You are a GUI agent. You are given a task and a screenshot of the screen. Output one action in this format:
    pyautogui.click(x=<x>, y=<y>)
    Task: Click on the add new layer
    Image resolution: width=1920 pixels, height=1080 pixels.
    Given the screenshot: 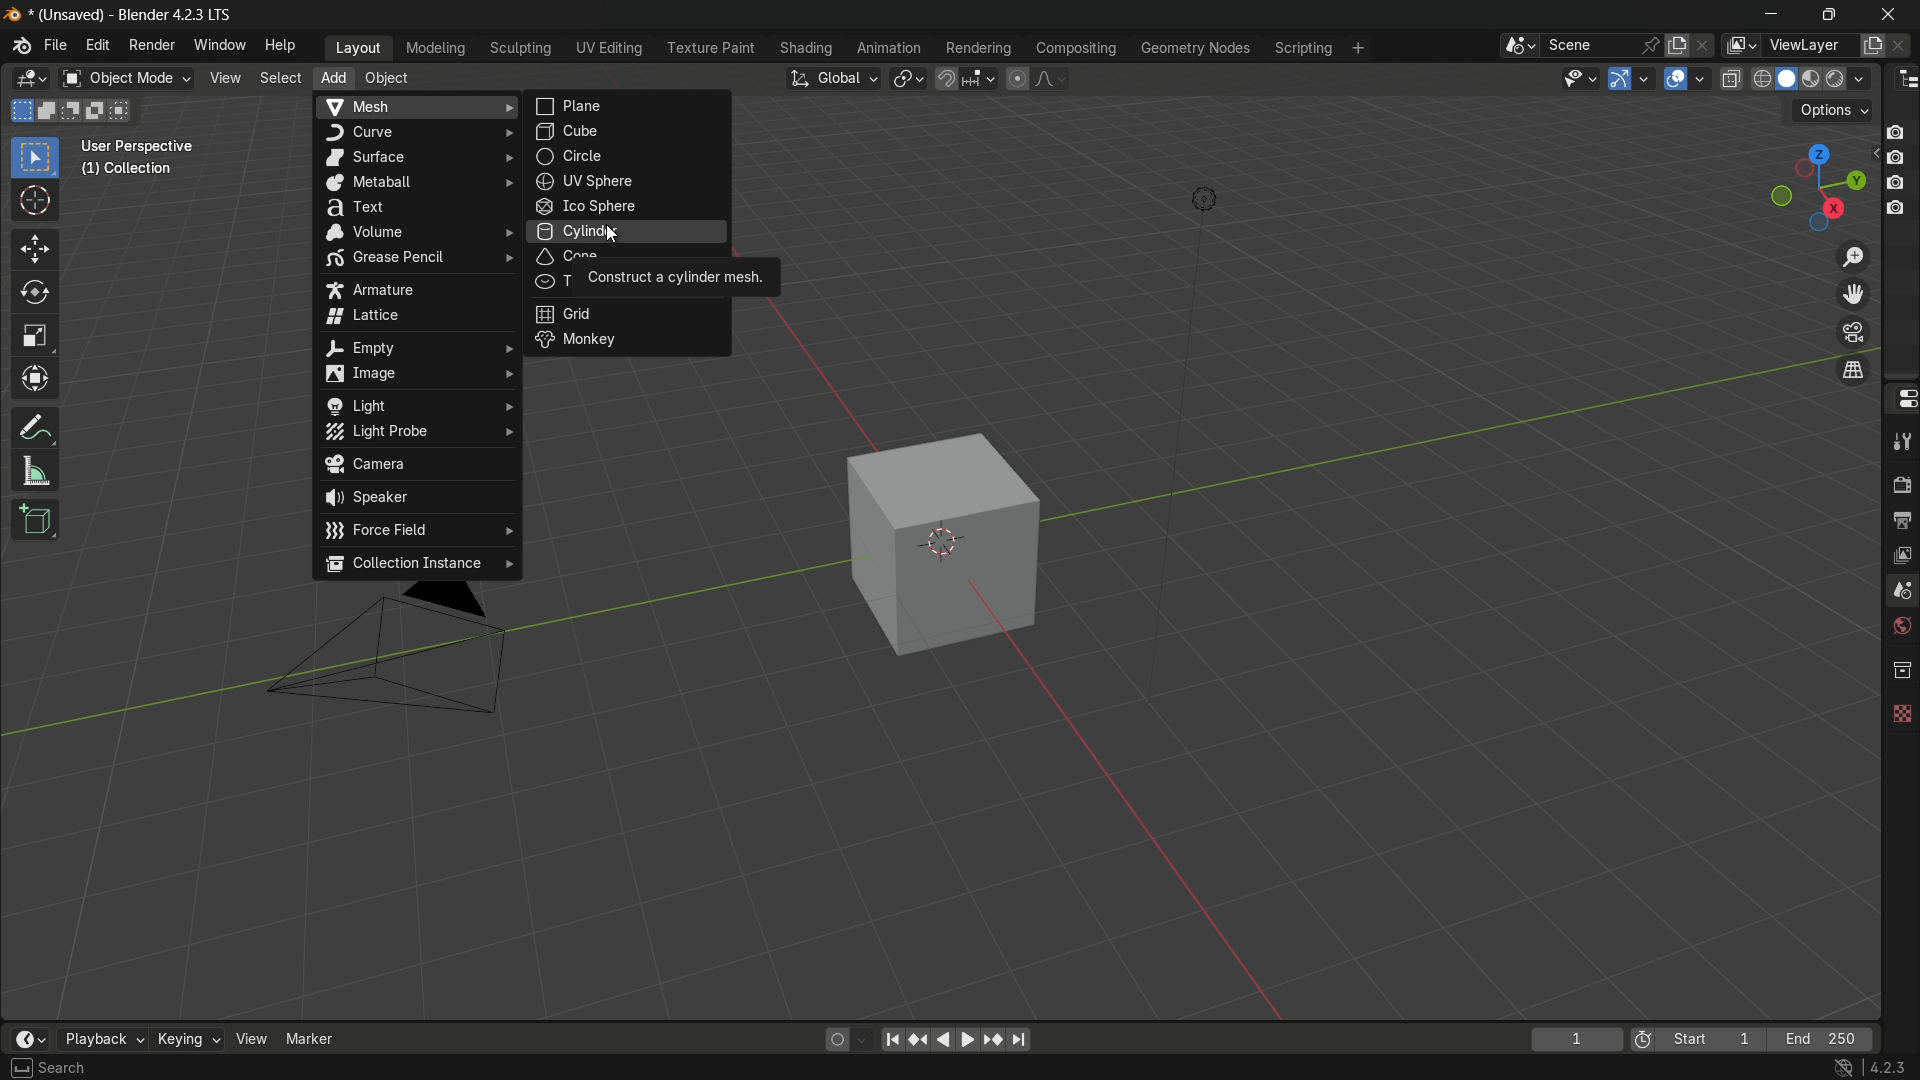 What is the action you would take?
    pyautogui.click(x=1872, y=47)
    